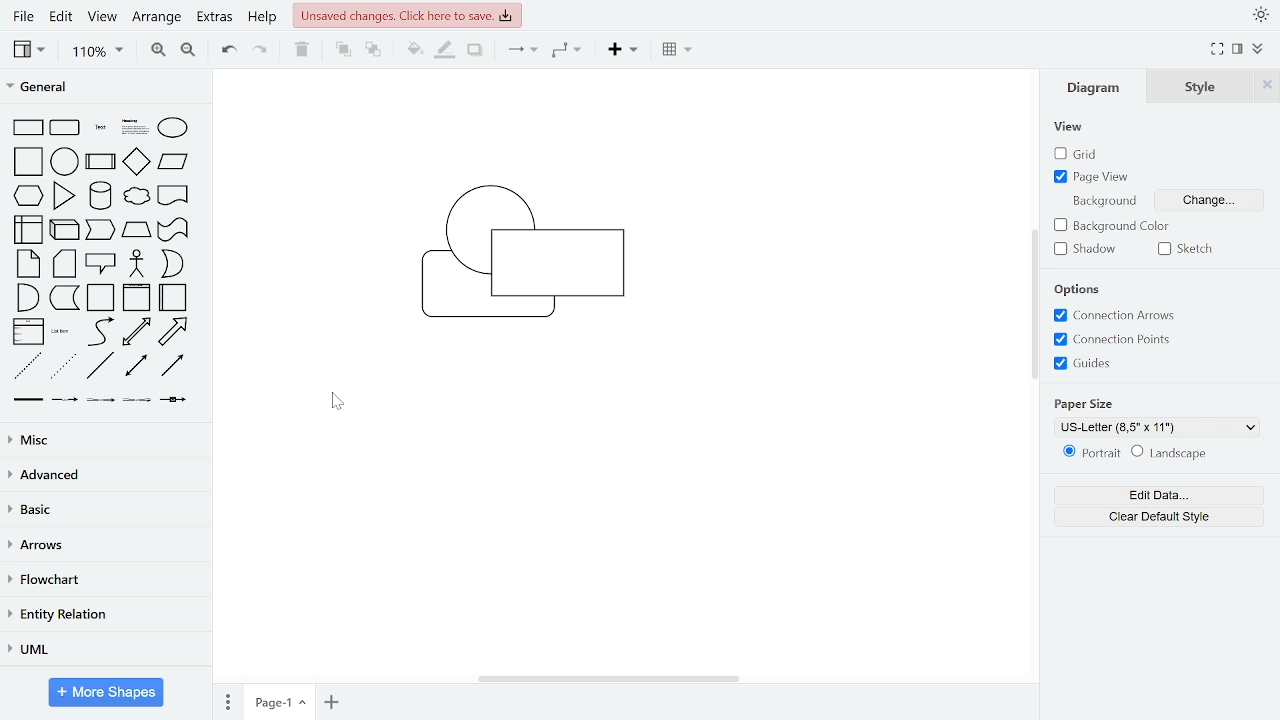 This screenshot has height=720, width=1280. Describe the element at coordinates (159, 19) in the screenshot. I see `arrange` at that location.